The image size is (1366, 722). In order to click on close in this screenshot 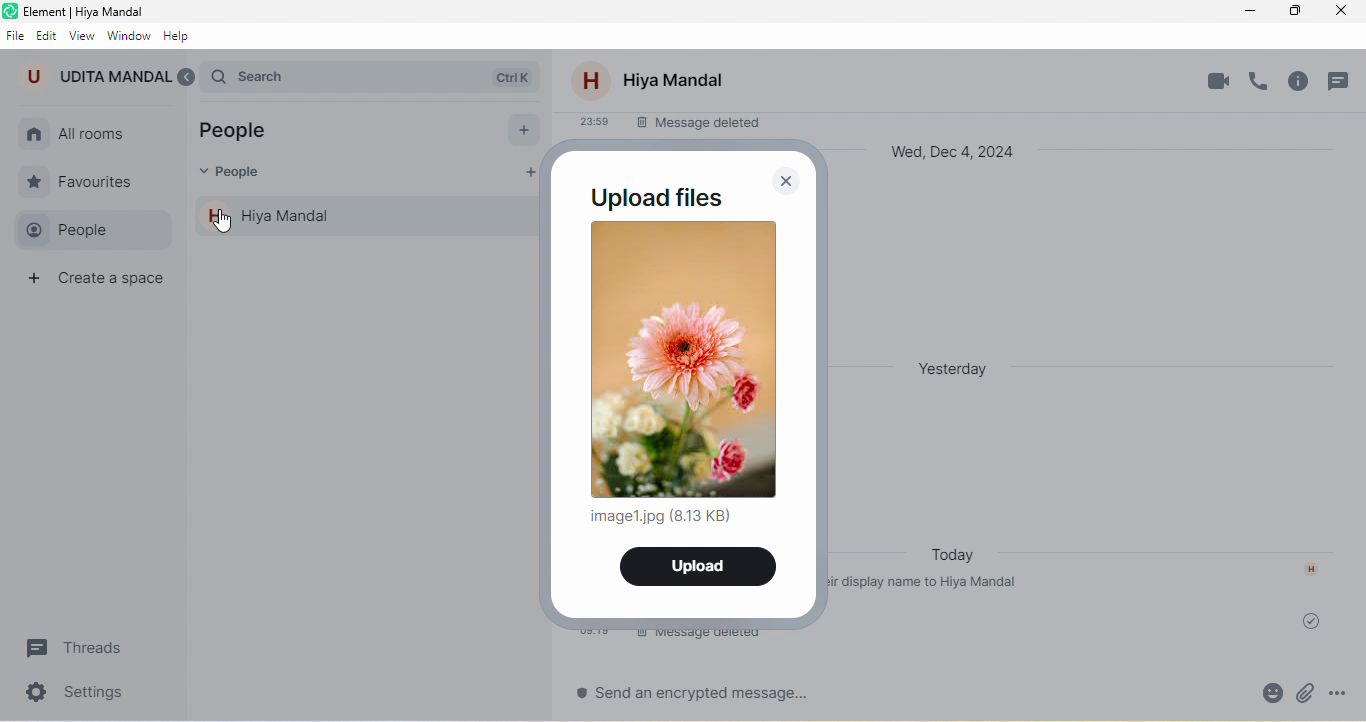, I will do `click(1347, 10)`.